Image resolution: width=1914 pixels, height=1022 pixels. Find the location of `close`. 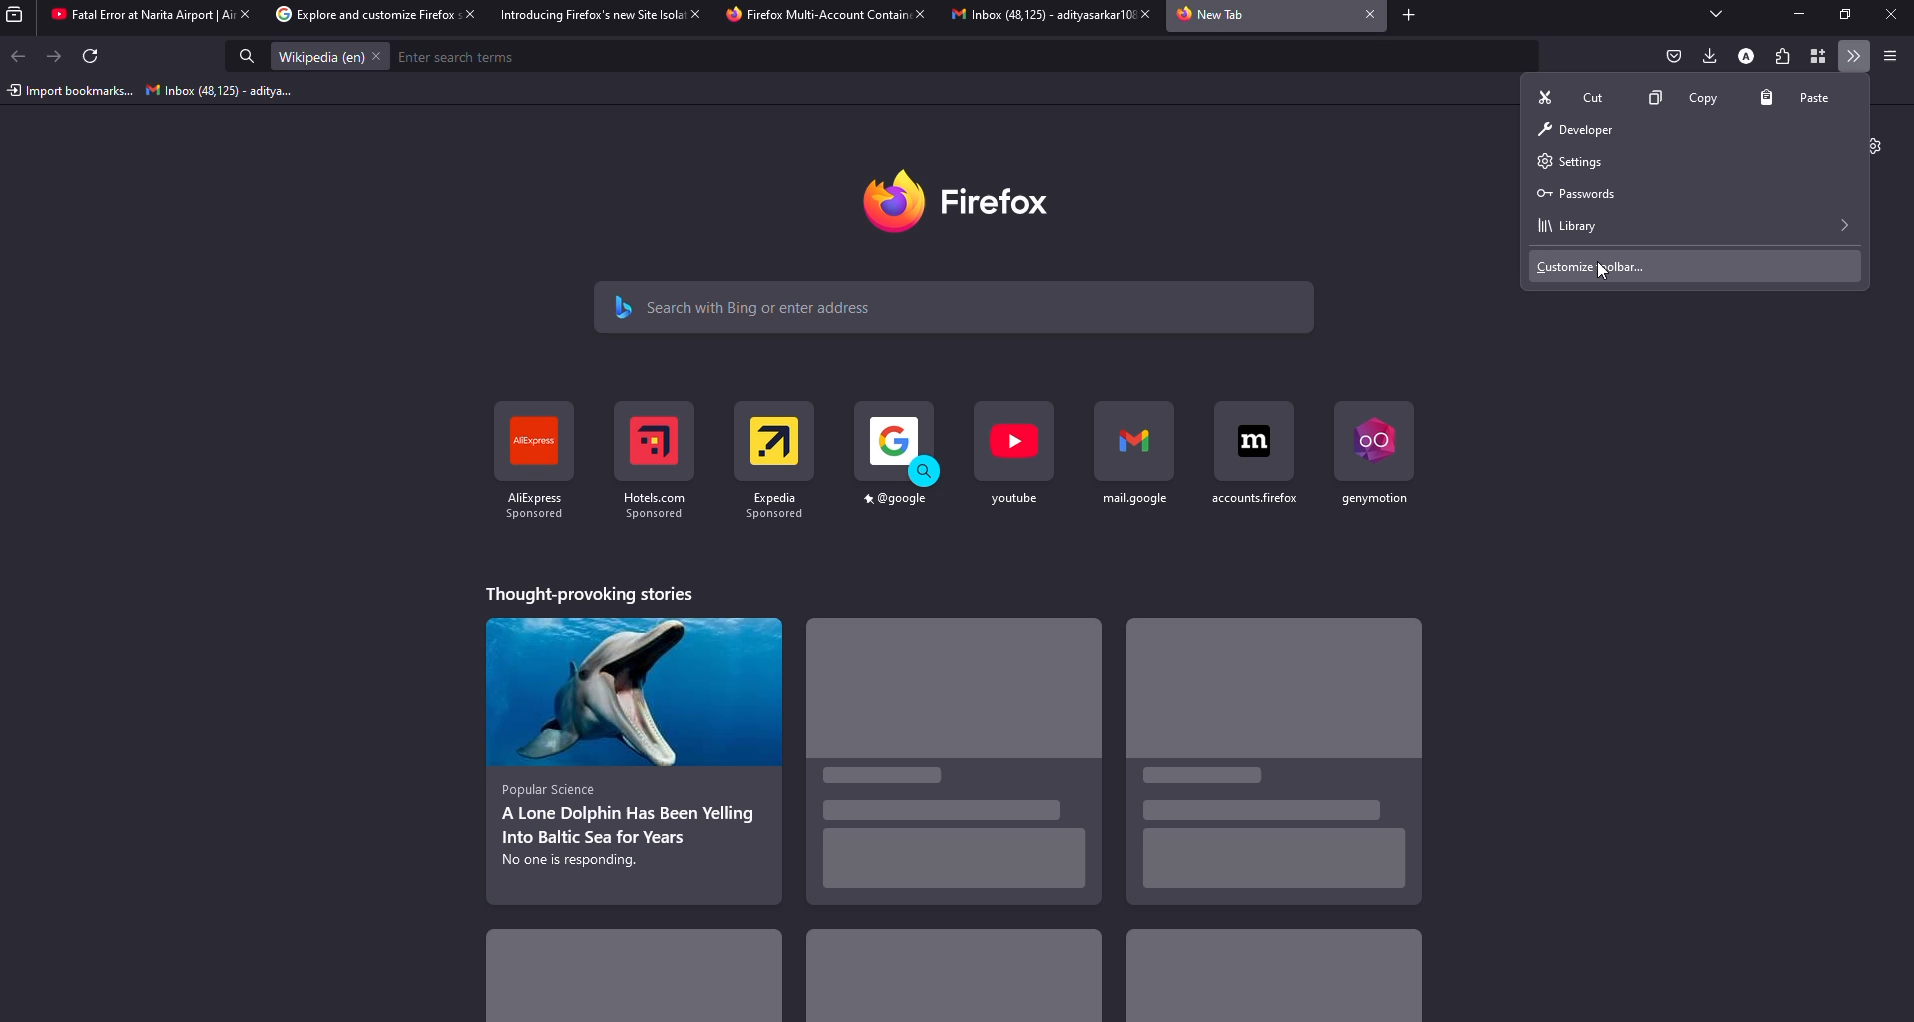

close is located at coordinates (1889, 15).